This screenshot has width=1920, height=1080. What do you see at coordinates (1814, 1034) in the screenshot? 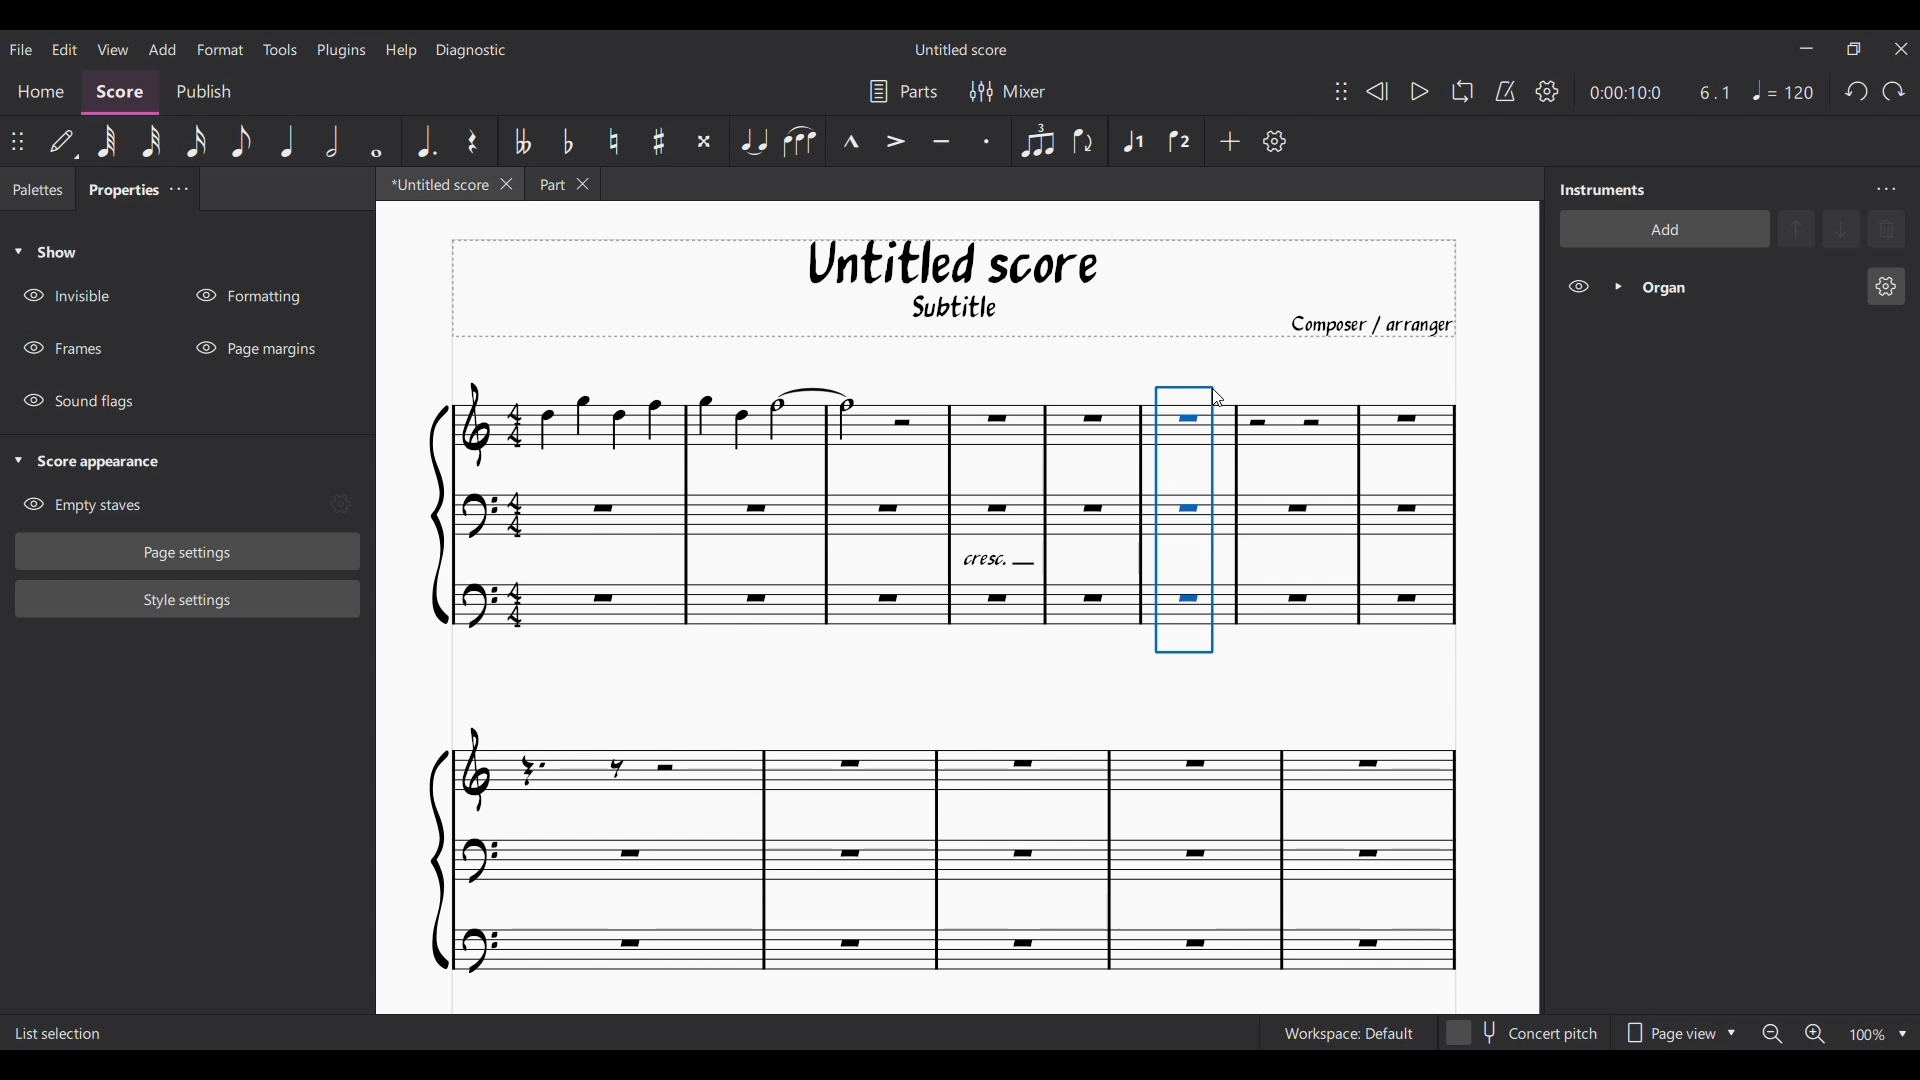
I see `Zoom in` at bounding box center [1814, 1034].